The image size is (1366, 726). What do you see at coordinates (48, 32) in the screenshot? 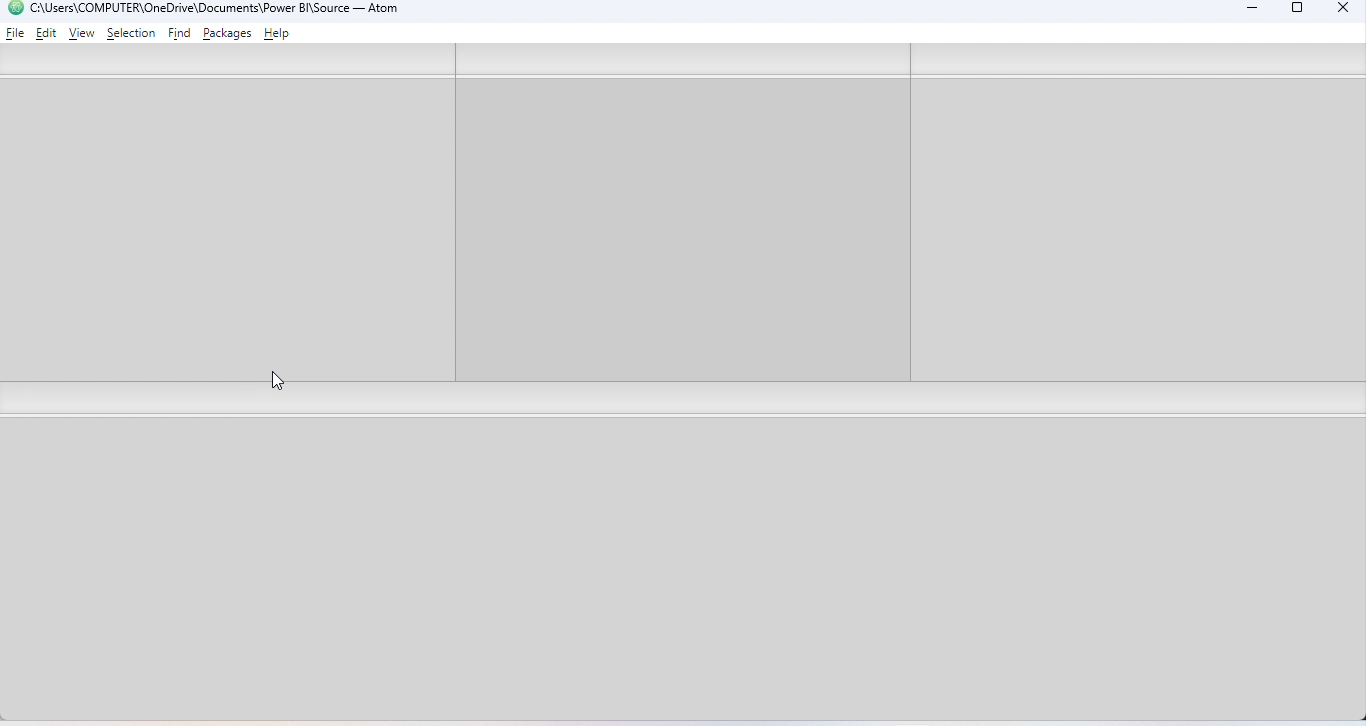
I see `Edit` at bounding box center [48, 32].